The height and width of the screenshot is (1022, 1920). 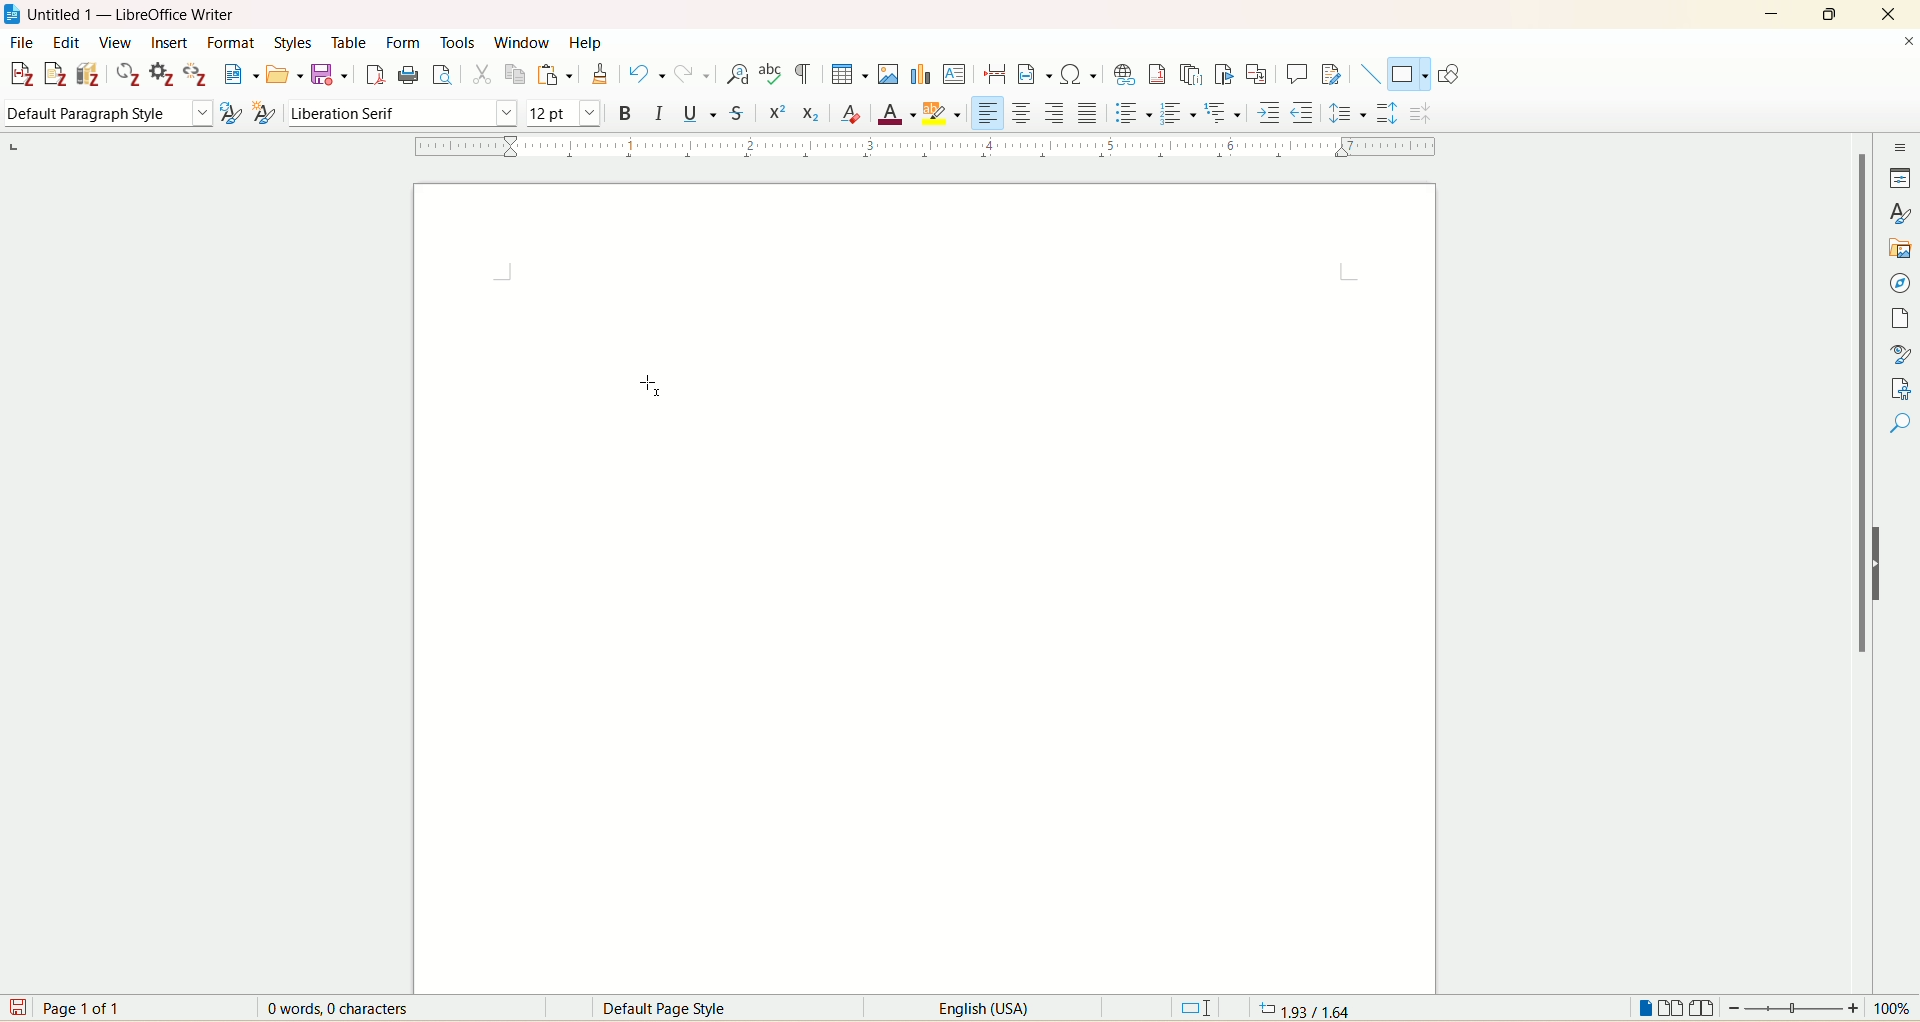 I want to click on export as pdf, so click(x=373, y=76).